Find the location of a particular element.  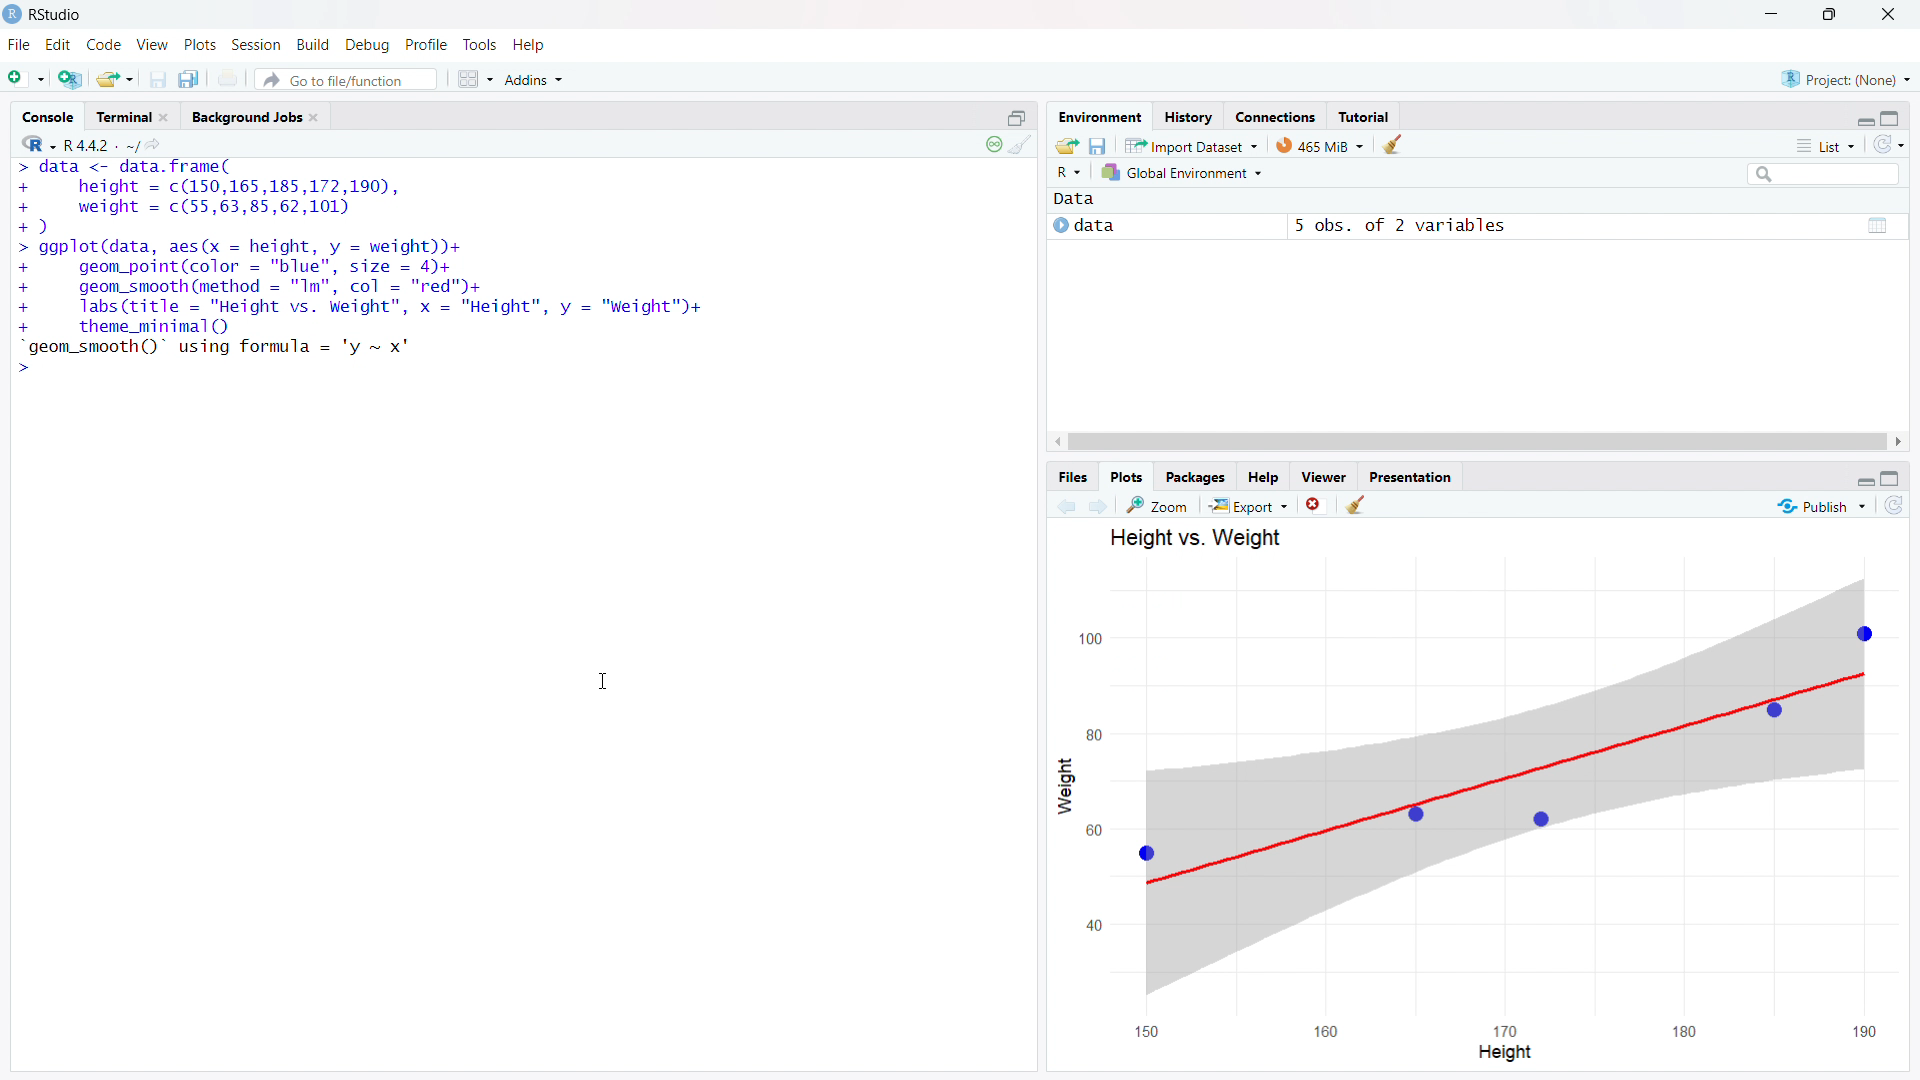

zoom is located at coordinates (1161, 505).